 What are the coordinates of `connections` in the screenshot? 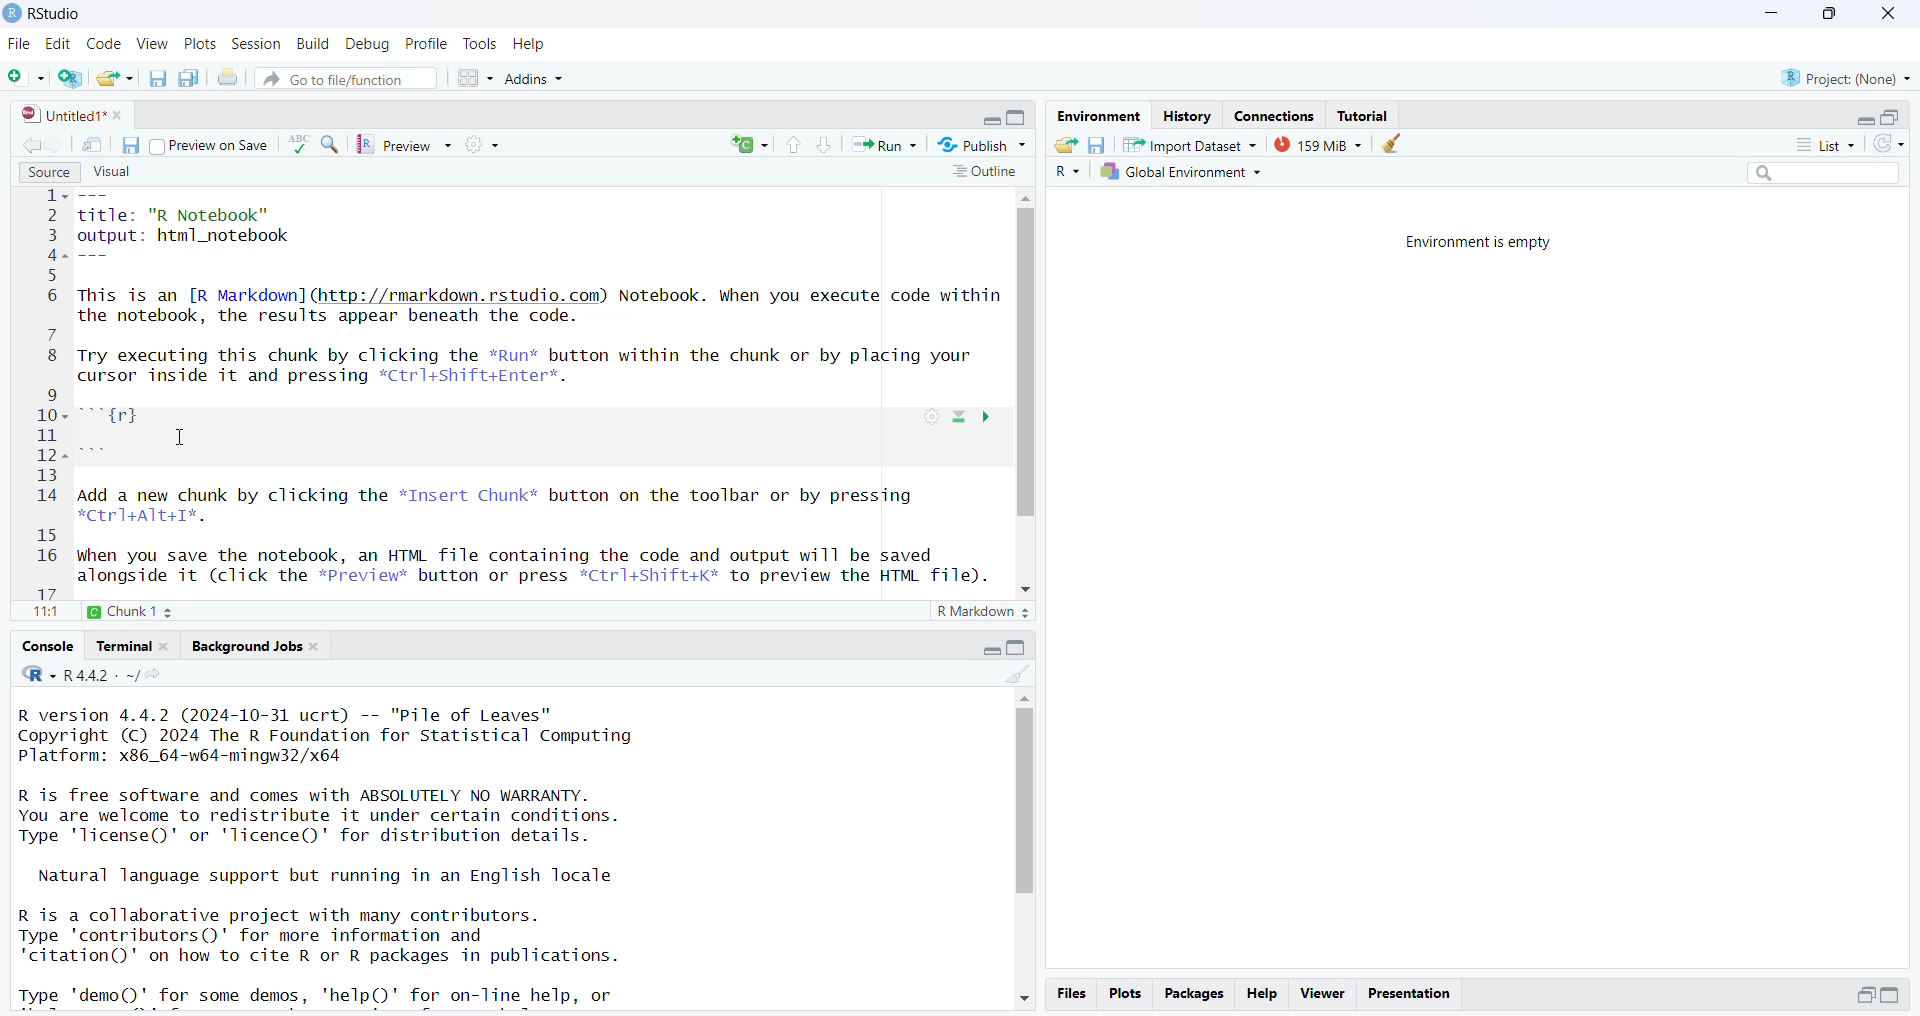 It's located at (1280, 115).